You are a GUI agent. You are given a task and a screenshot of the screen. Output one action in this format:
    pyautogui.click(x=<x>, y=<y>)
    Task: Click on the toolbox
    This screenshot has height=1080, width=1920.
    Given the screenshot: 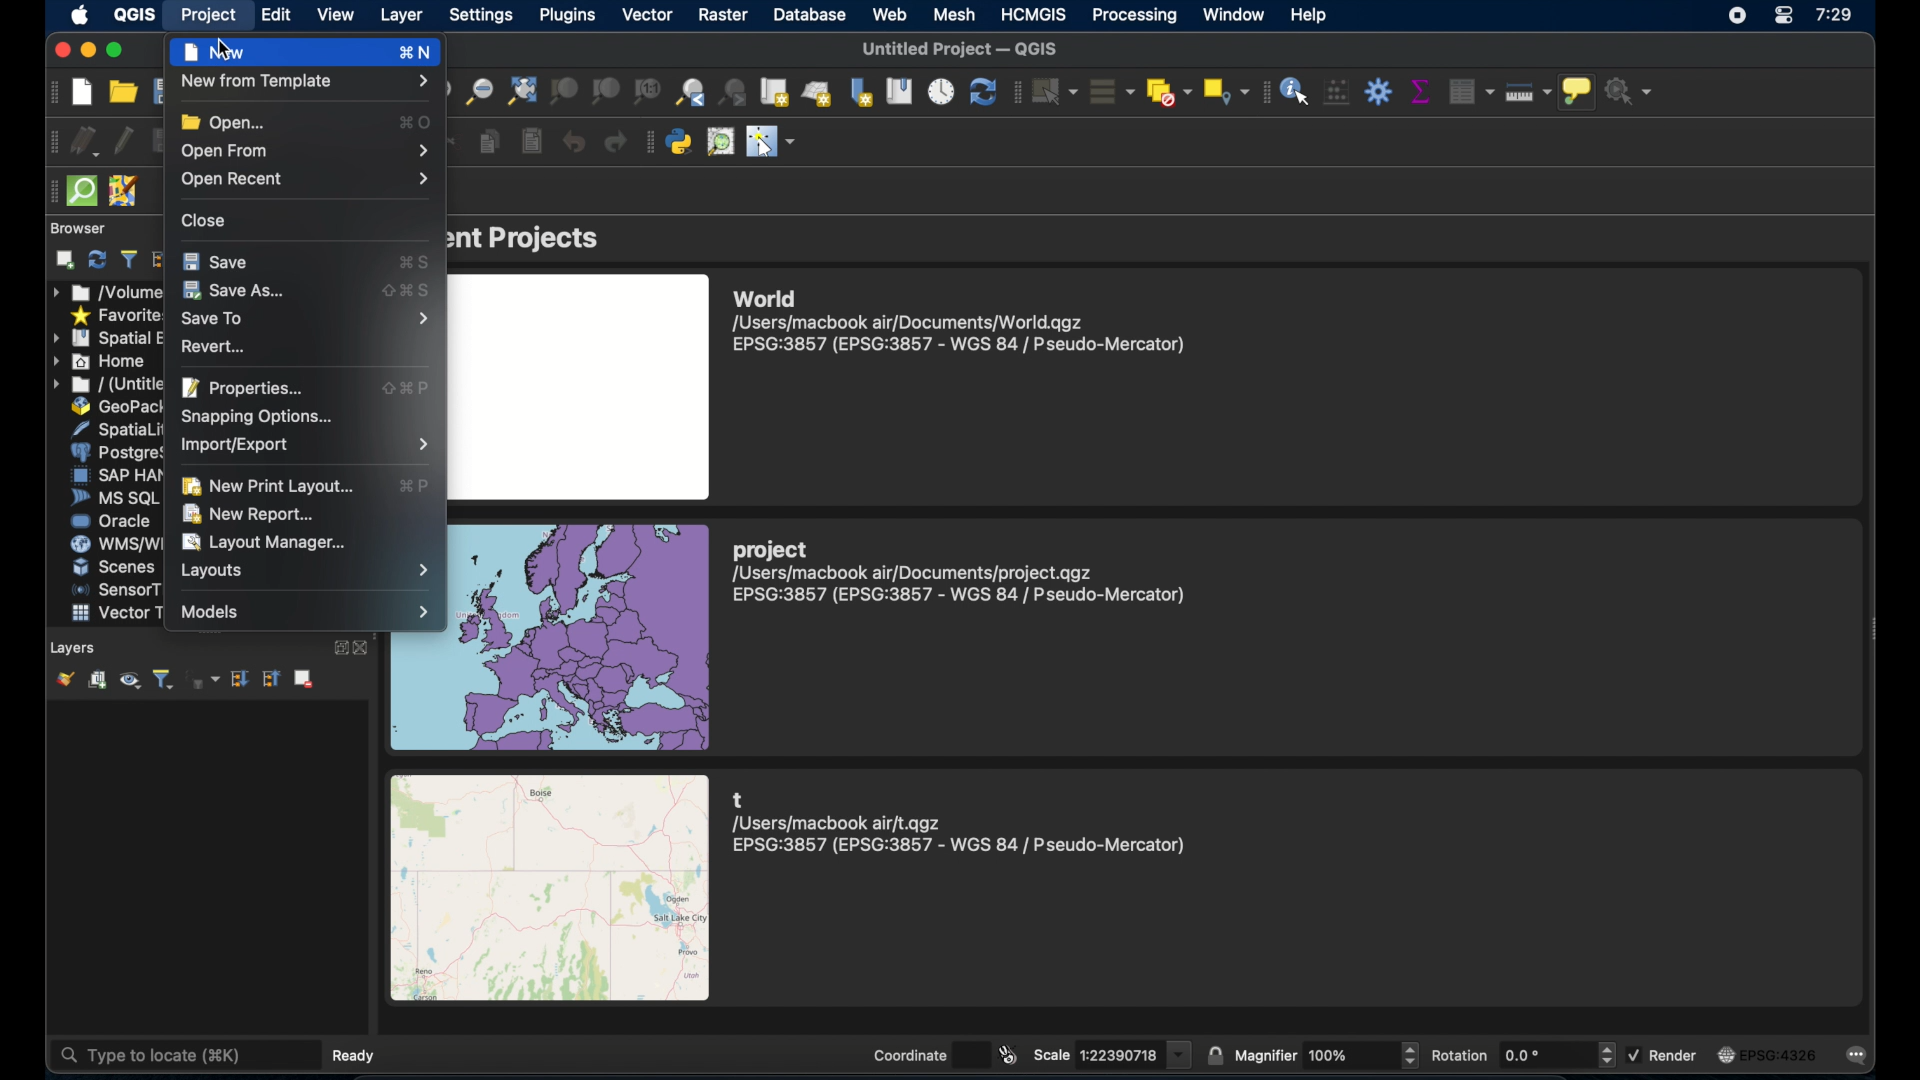 What is the action you would take?
    pyautogui.click(x=1379, y=91)
    